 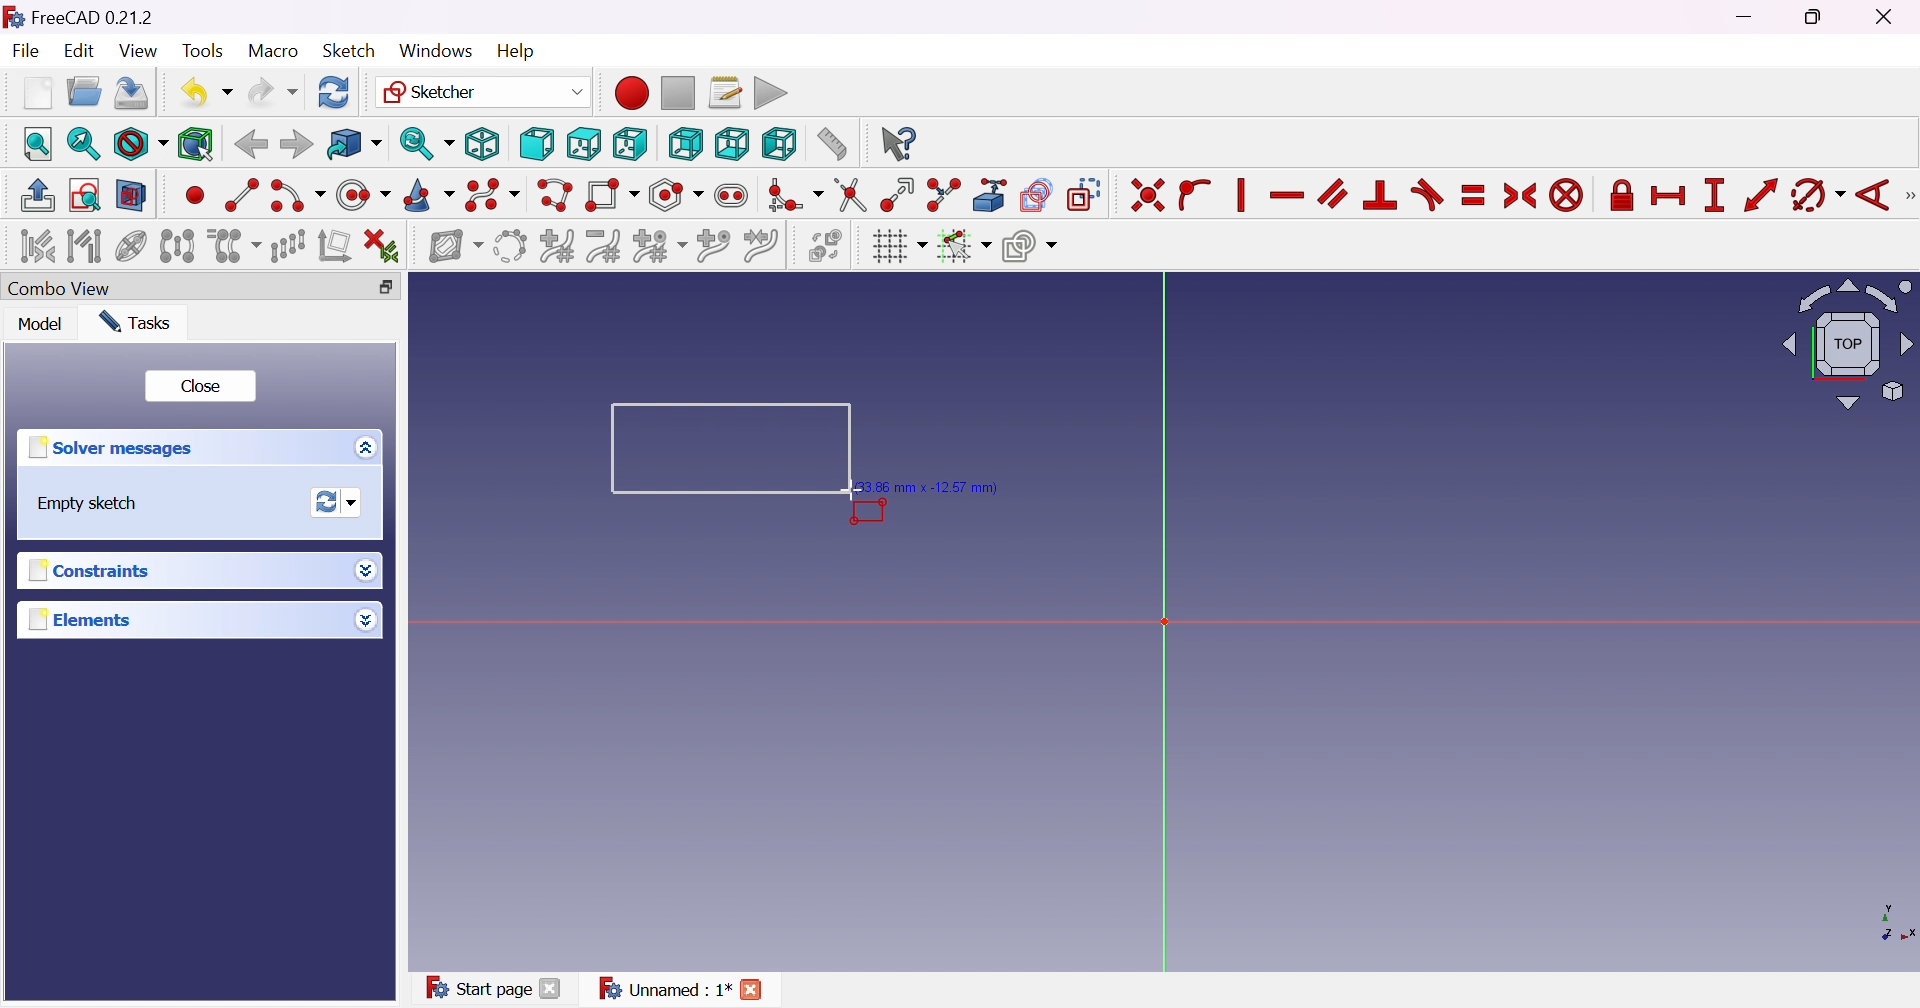 What do you see at coordinates (201, 47) in the screenshot?
I see `Tools` at bounding box center [201, 47].